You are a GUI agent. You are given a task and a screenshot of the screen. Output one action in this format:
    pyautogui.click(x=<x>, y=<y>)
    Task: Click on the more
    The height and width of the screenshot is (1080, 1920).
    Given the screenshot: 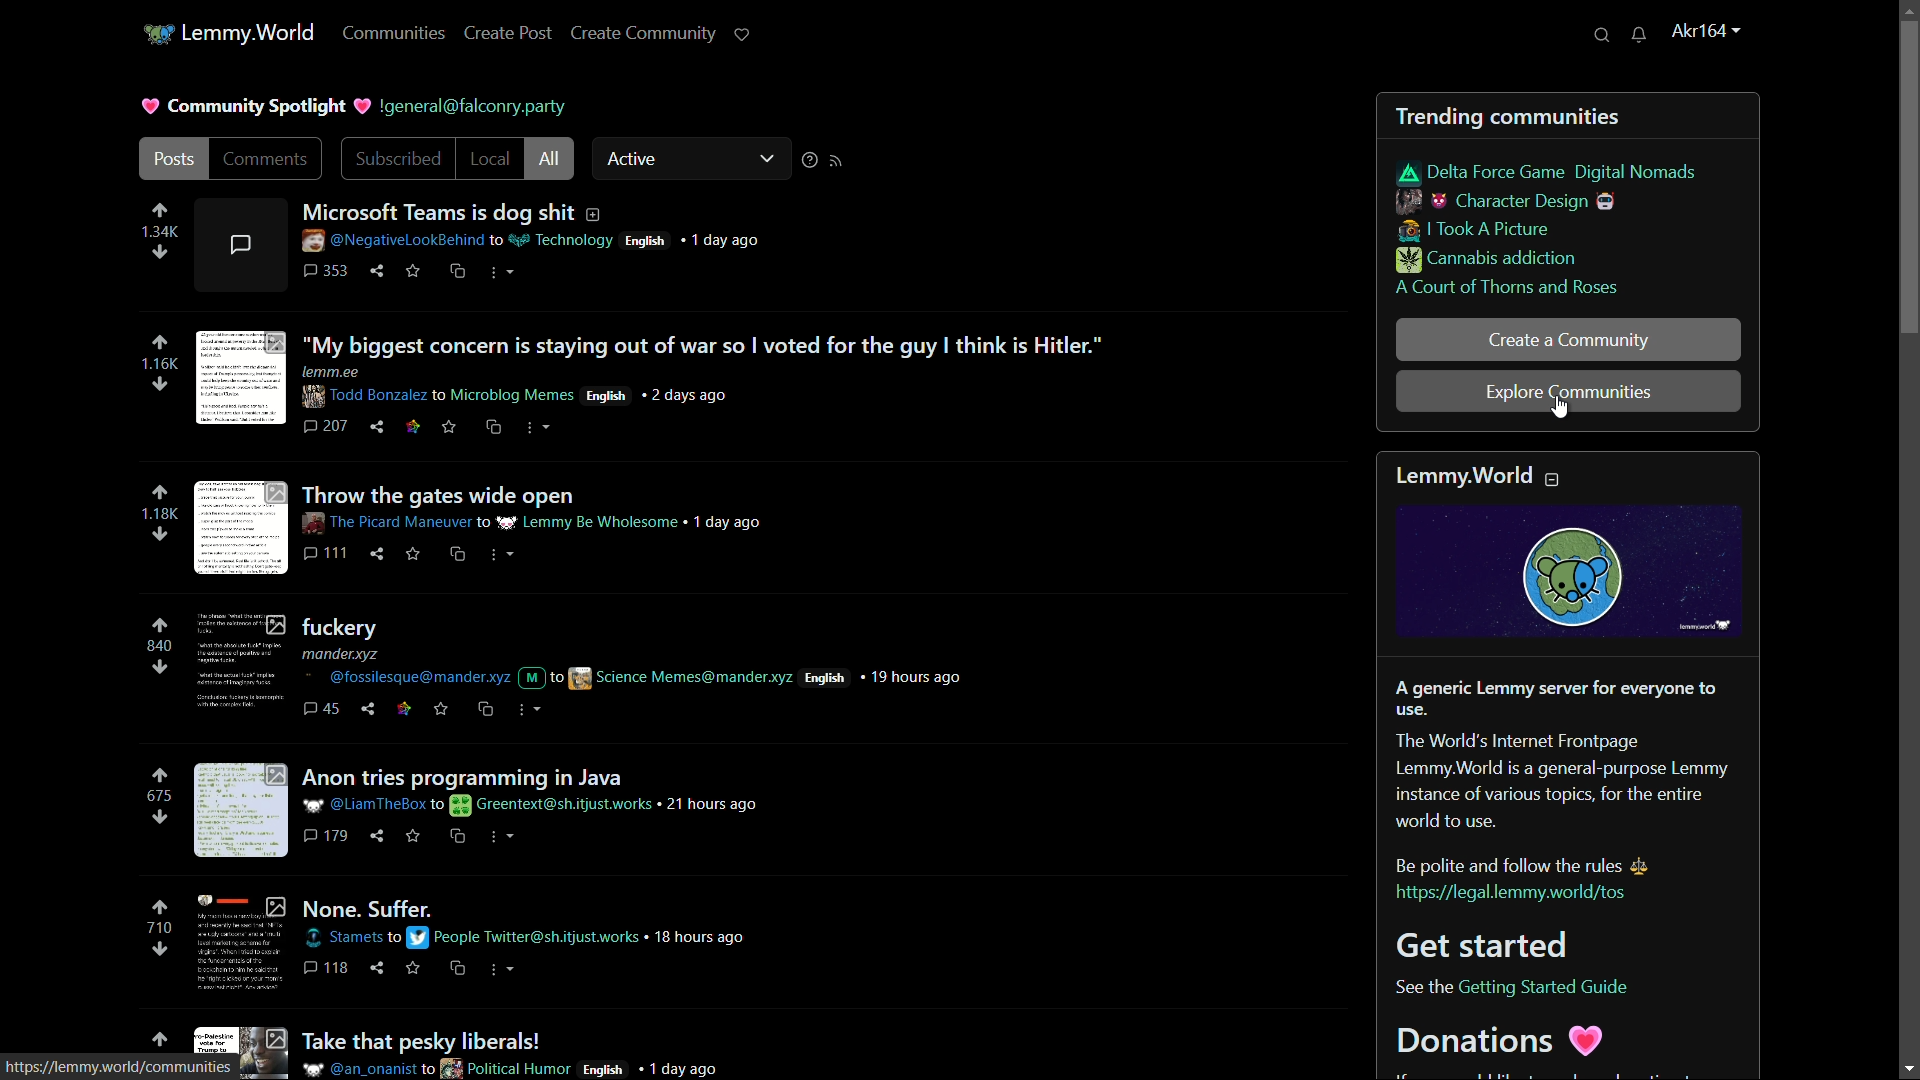 What is the action you would take?
    pyautogui.click(x=498, y=835)
    